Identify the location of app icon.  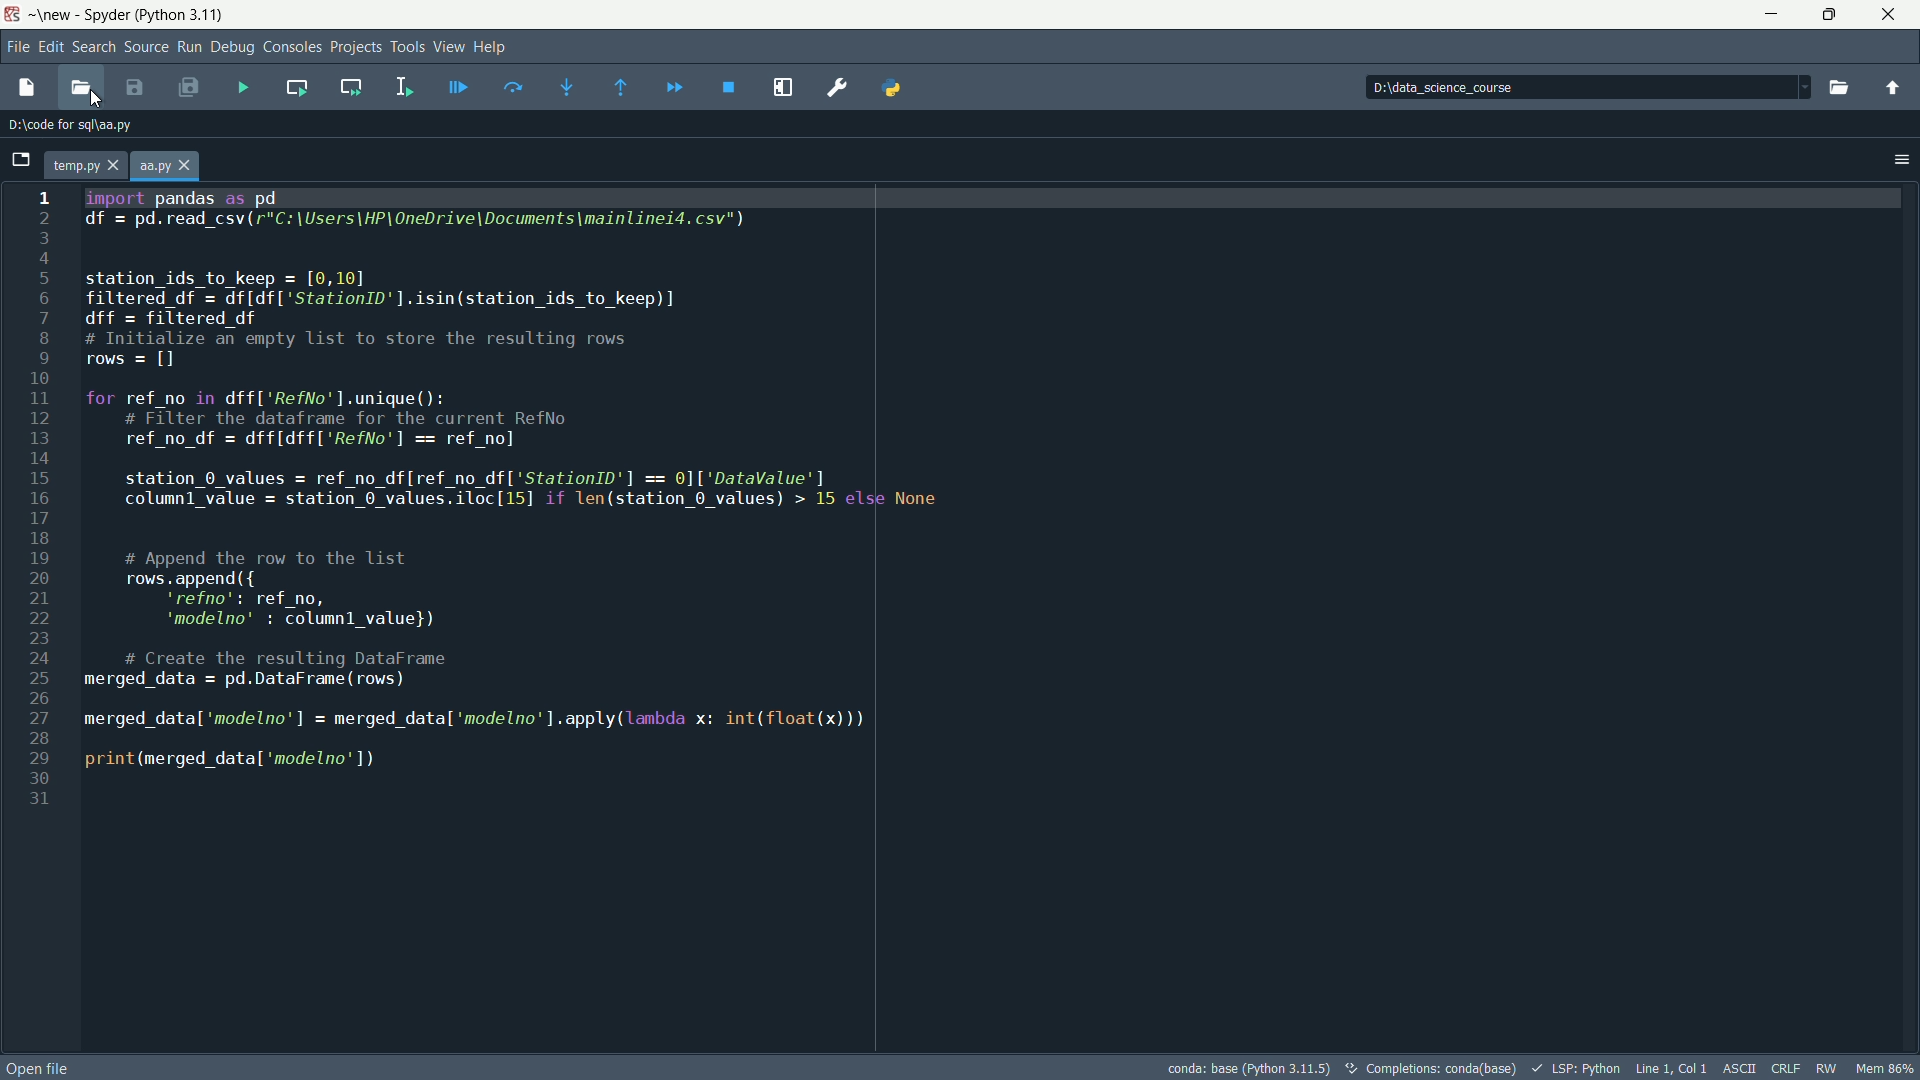
(14, 15).